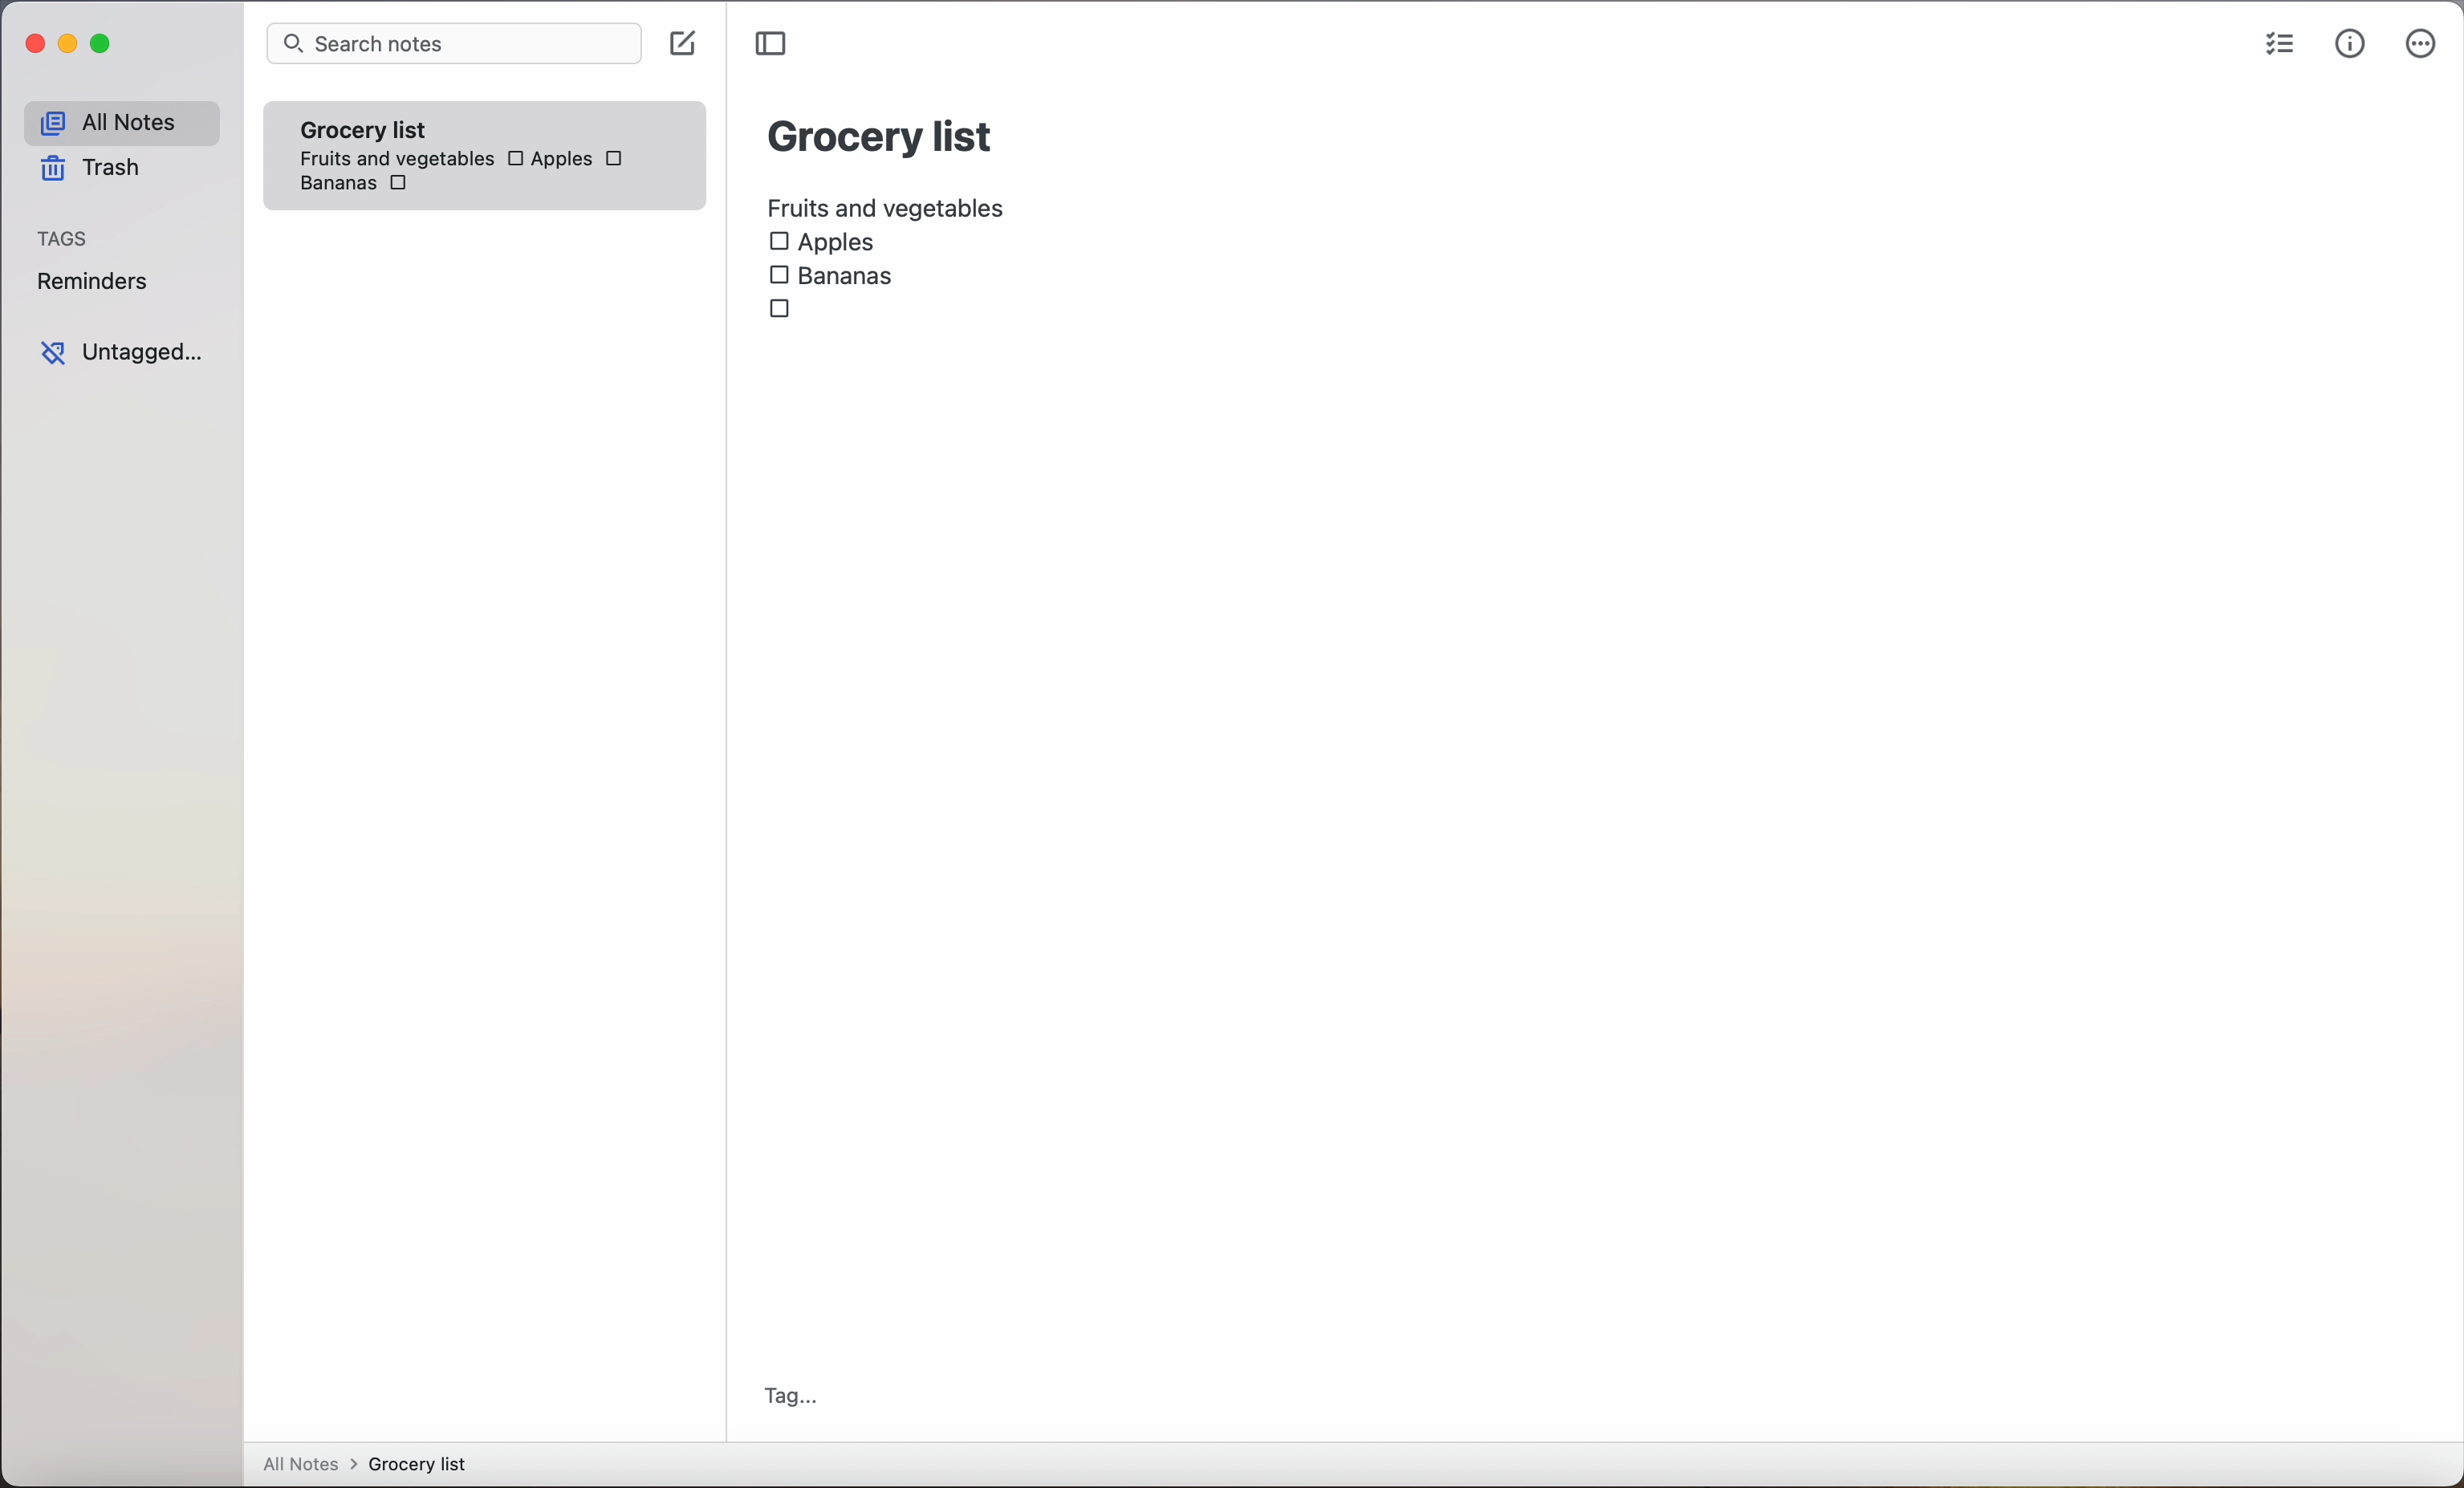 The height and width of the screenshot is (1488, 2464). What do you see at coordinates (65, 240) in the screenshot?
I see `tags` at bounding box center [65, 240].